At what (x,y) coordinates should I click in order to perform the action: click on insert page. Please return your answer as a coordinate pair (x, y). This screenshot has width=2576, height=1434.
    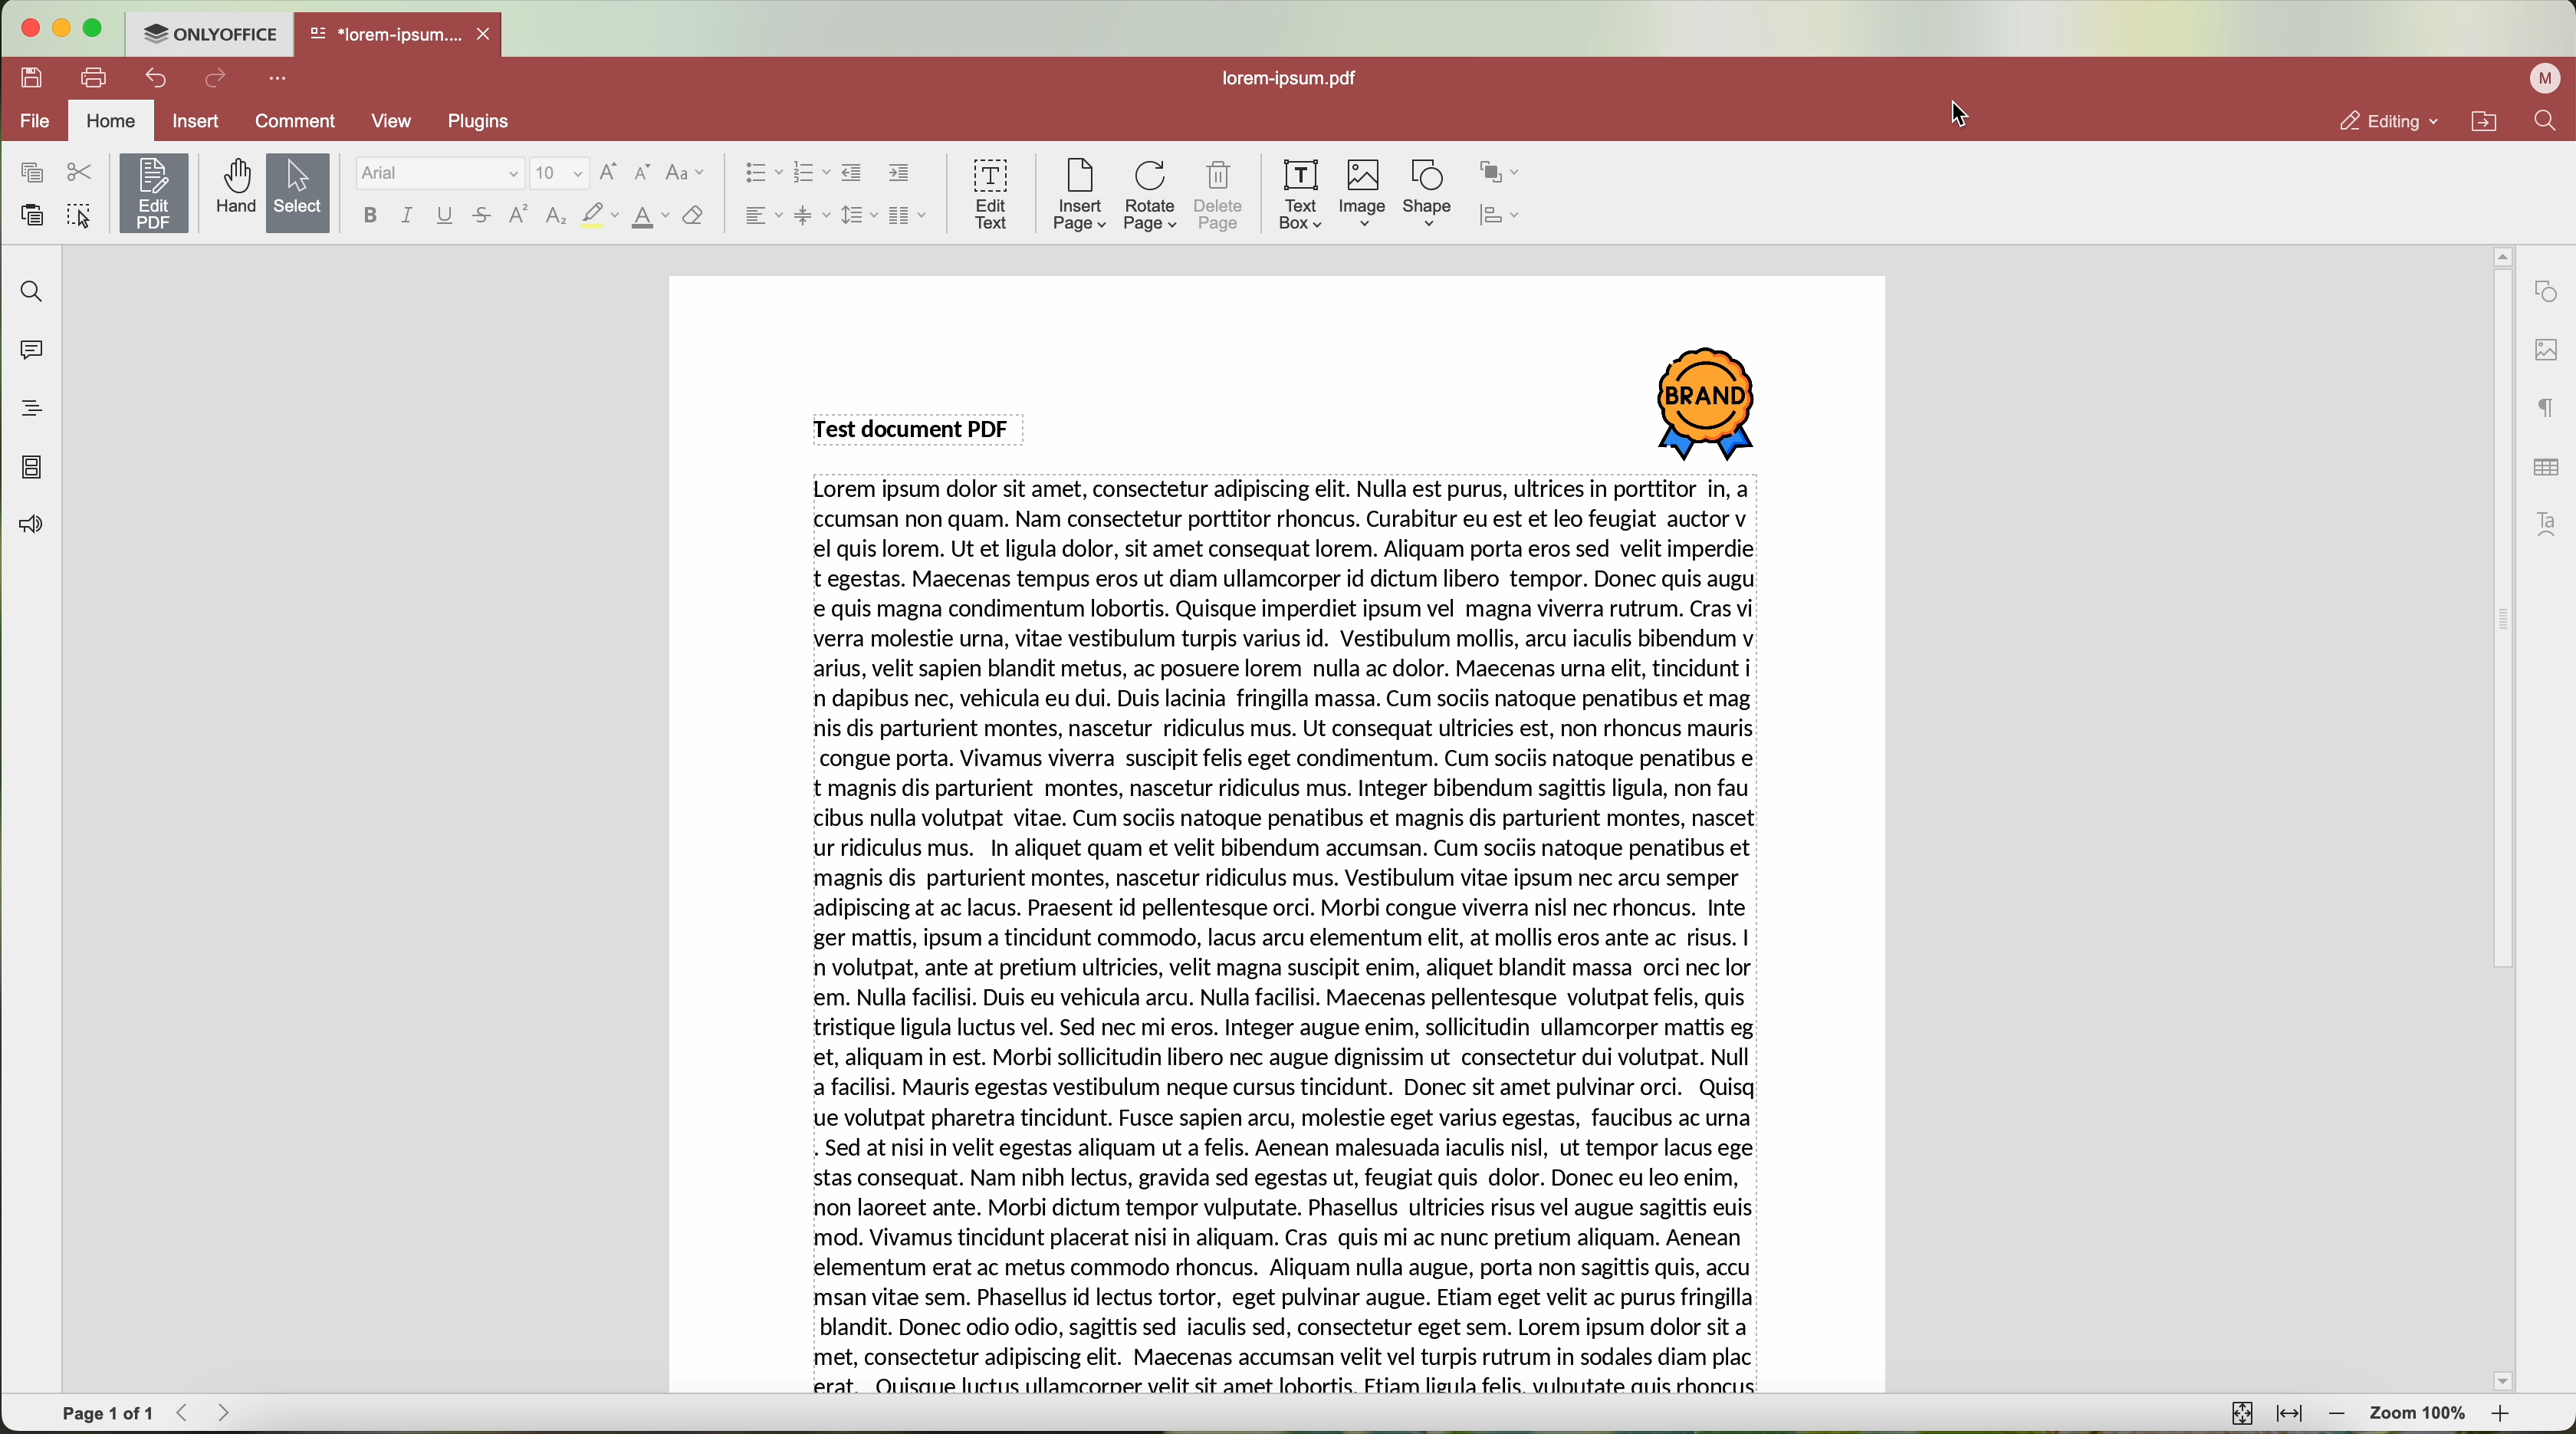
    Looking at the image, I should click on (1078, 195).